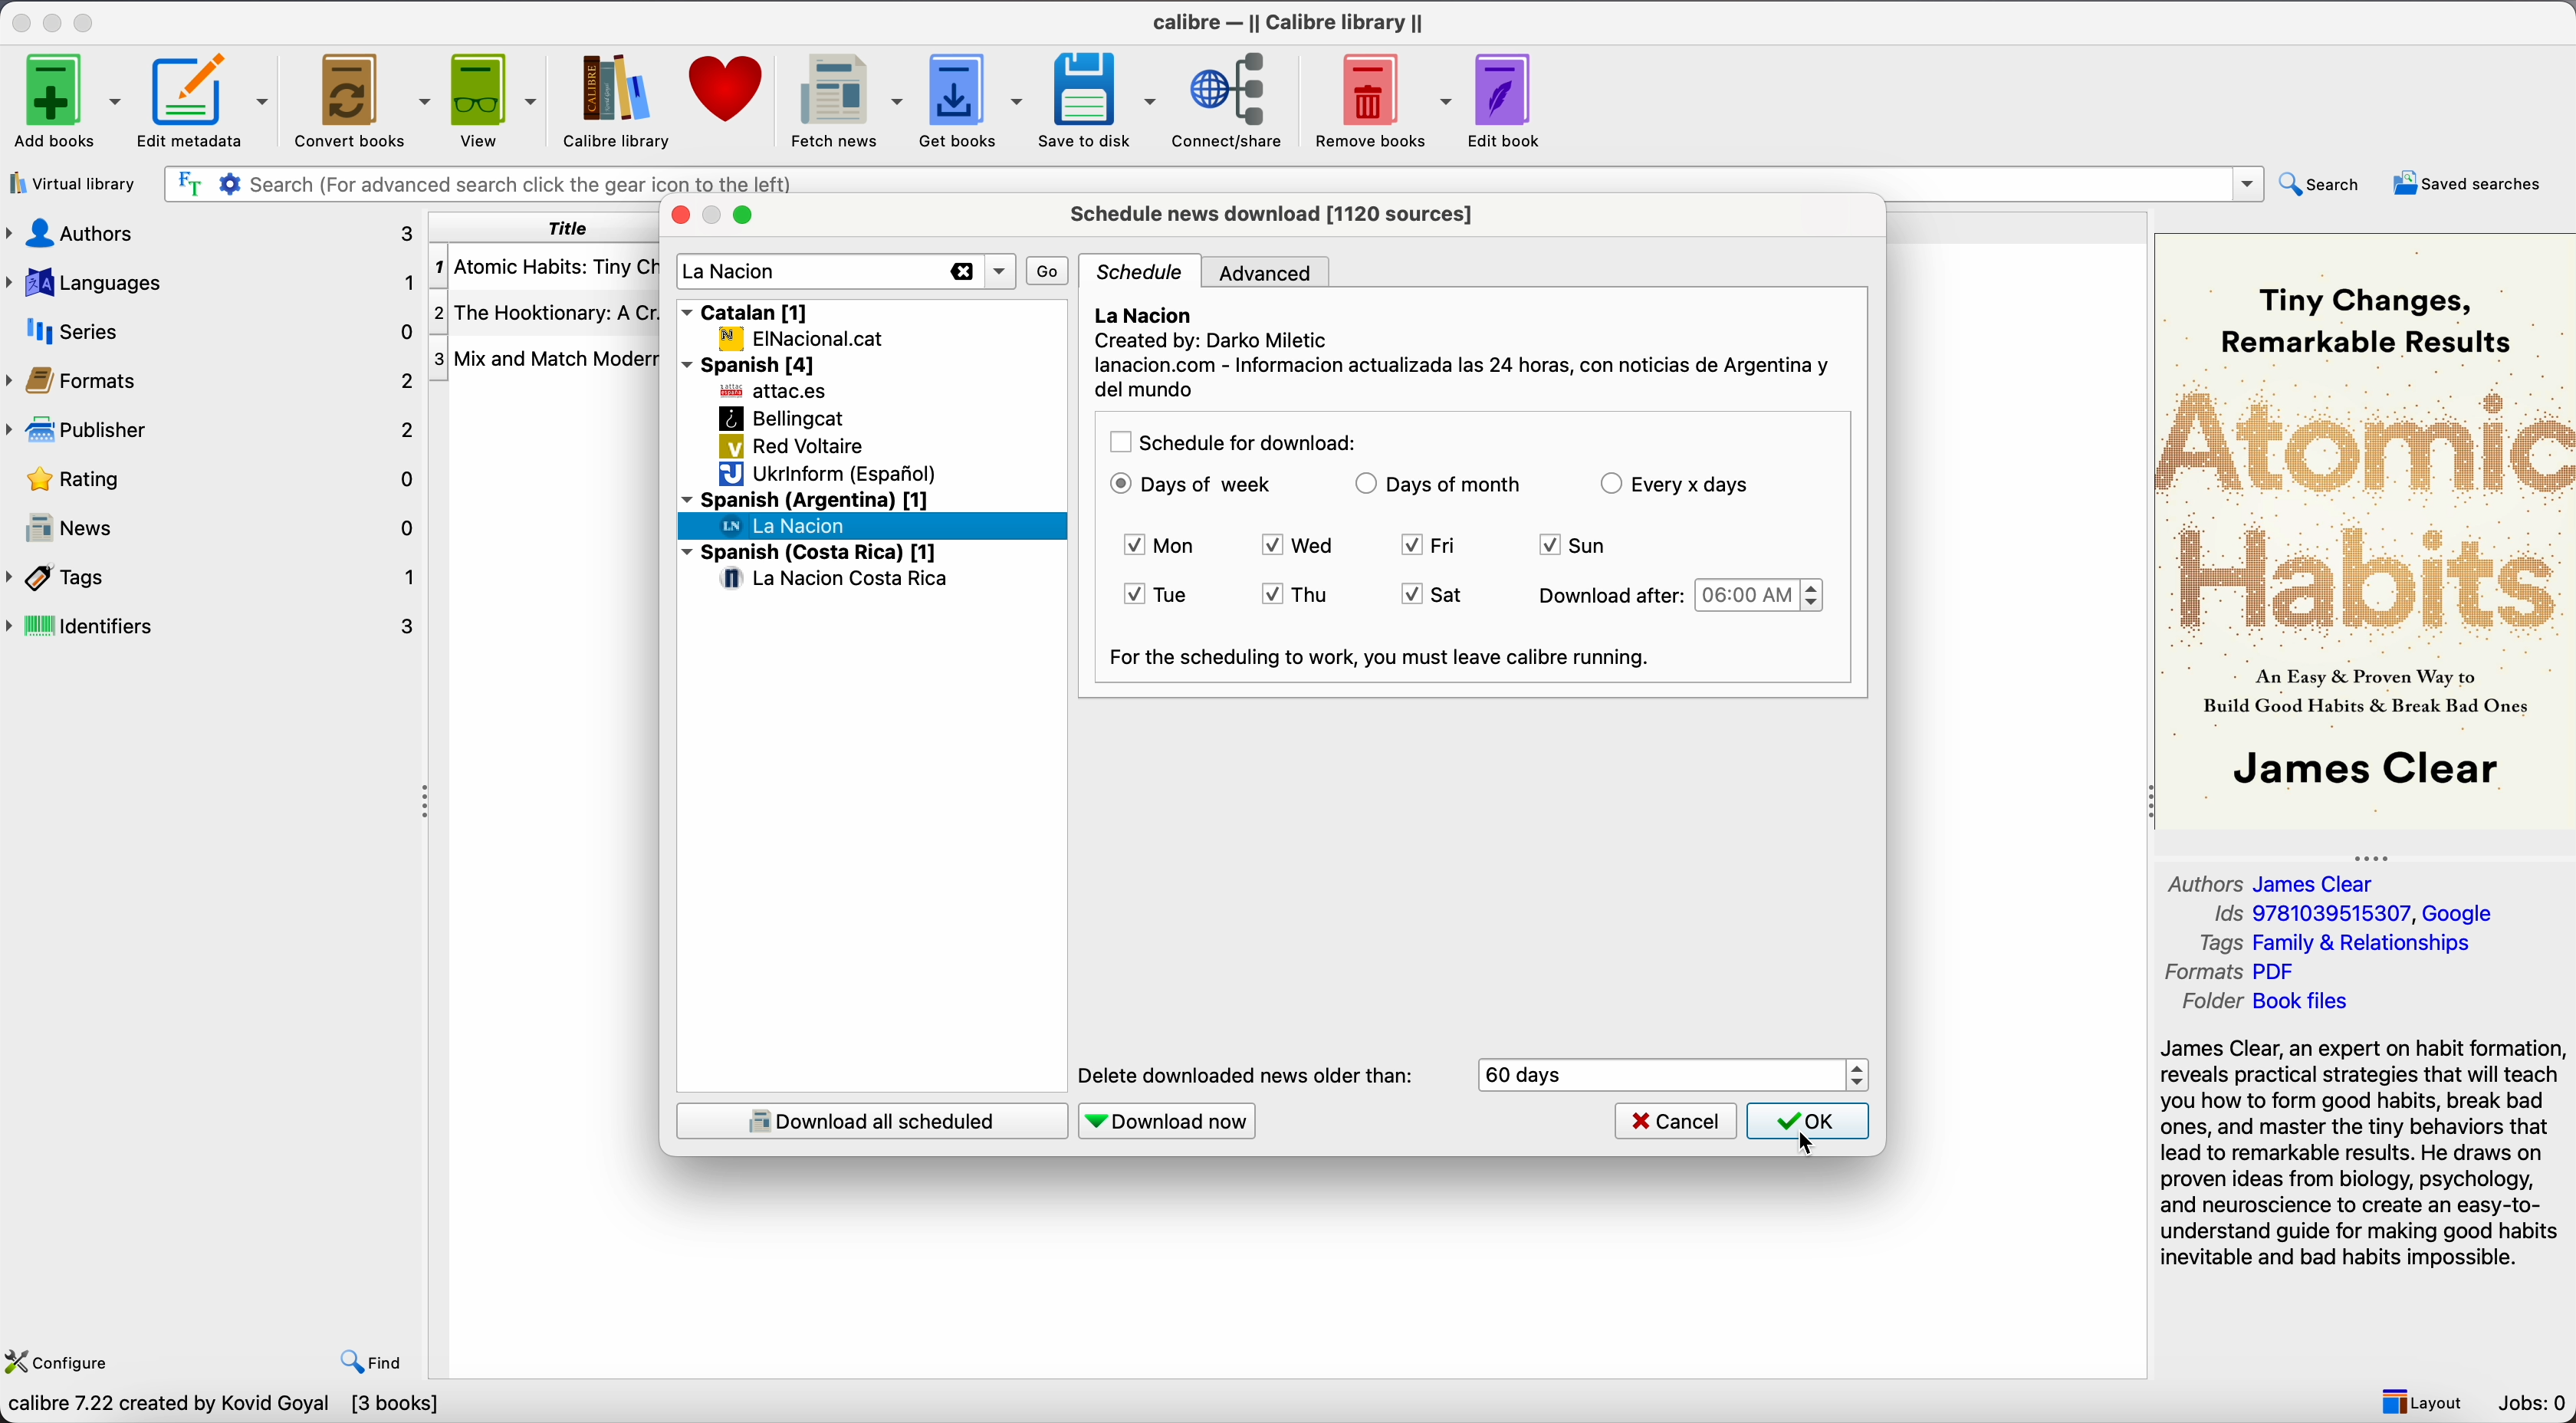 The width and height of the screenshot is (2576, 1423). What do you see at coordinates (1233, 99) in the screenshot?
I see `connect/share` at bounding box center [1233, 99].